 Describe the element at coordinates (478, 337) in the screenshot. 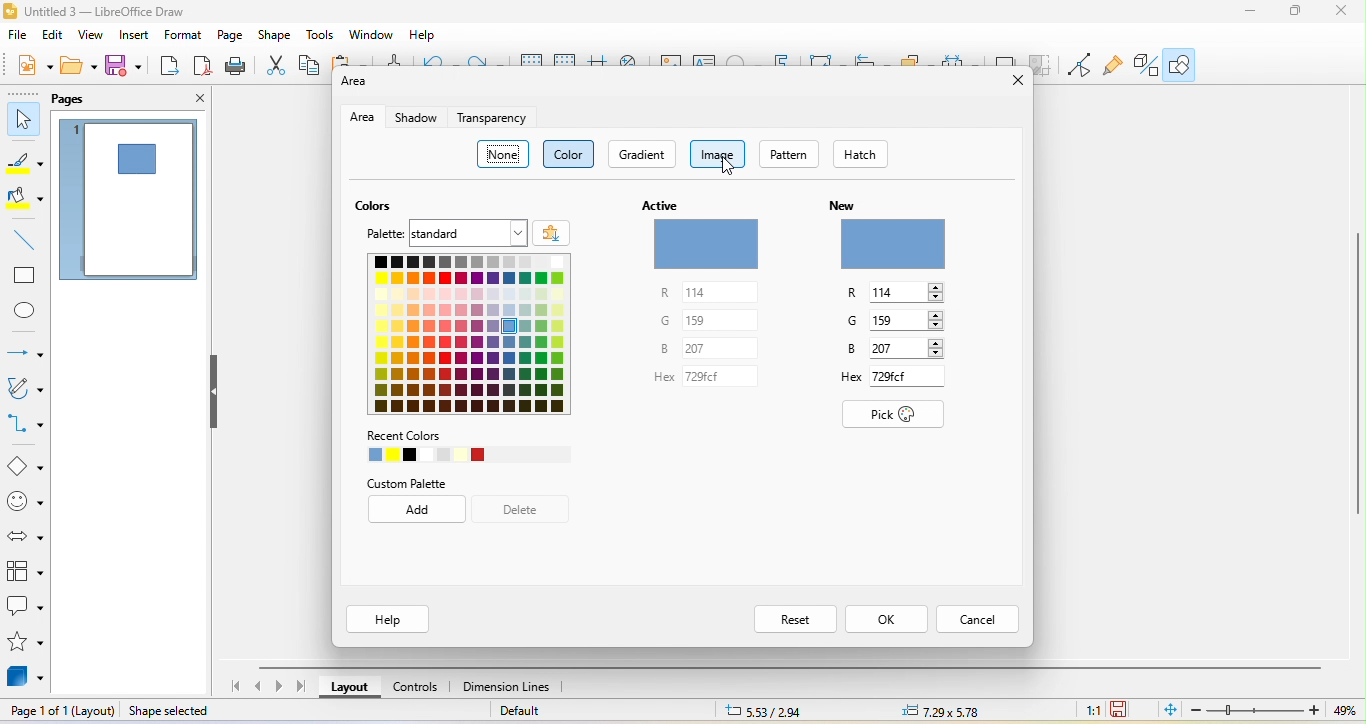

I see `colors` at that location.